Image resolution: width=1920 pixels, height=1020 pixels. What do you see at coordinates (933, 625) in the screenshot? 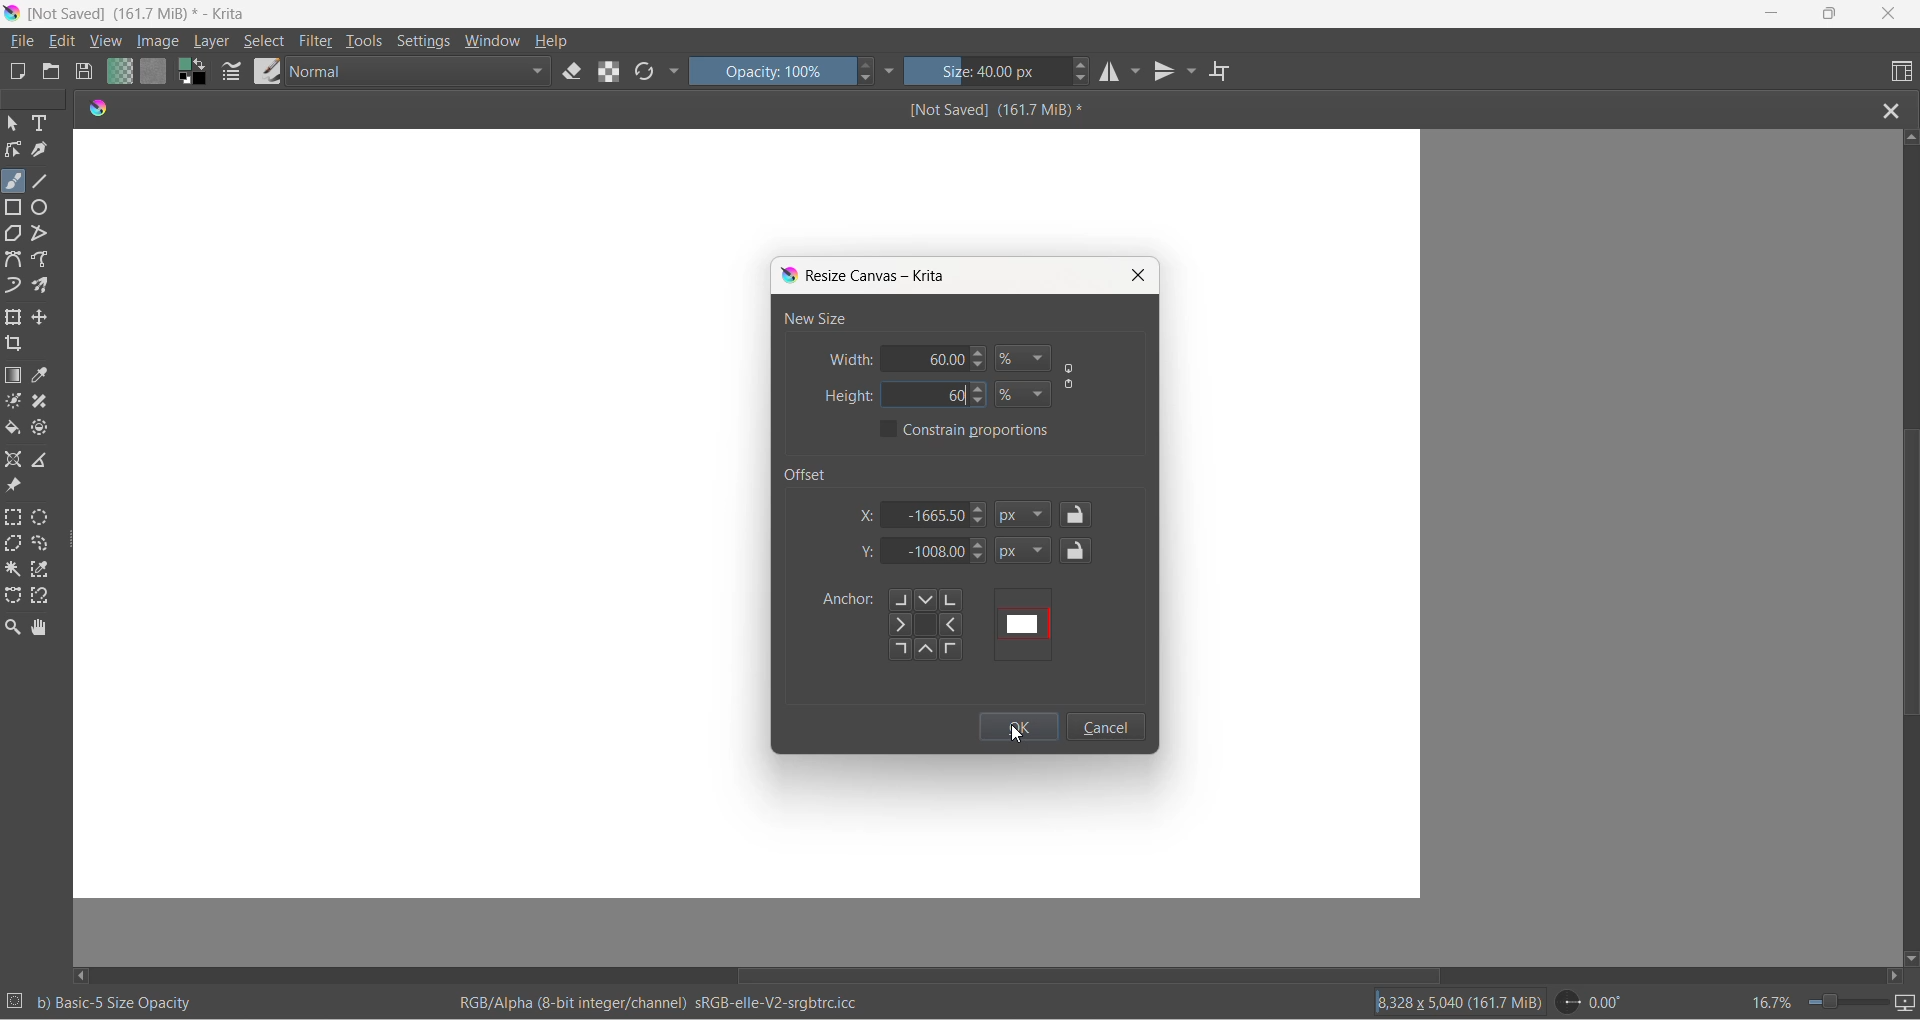
I see `offset using directions` at bounding box center [933, 625].